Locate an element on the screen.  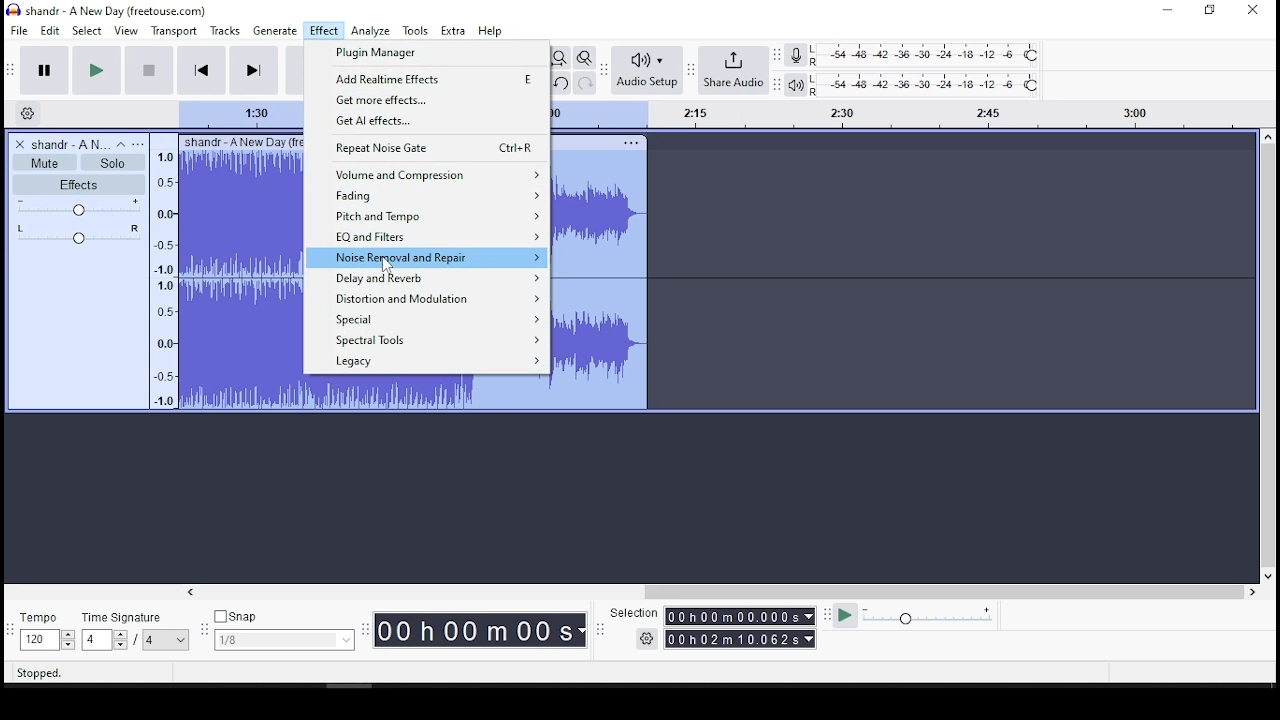
get ai effects is located at coordinates (428, 122).